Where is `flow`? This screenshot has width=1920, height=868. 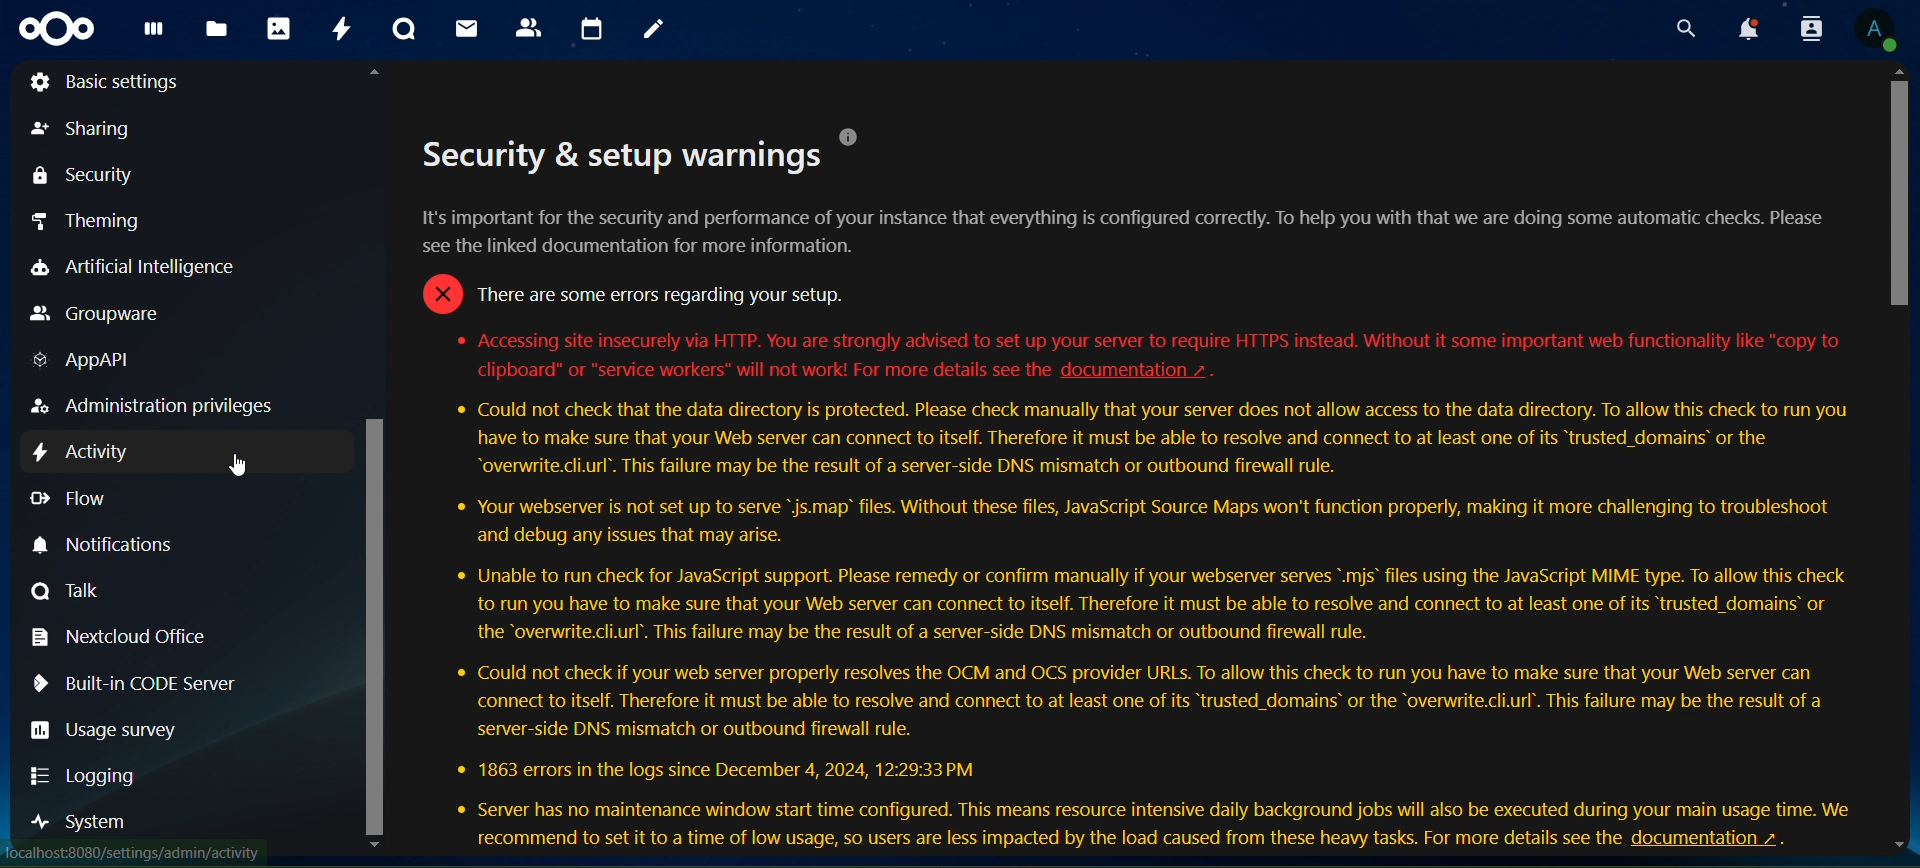 flow is located at coordinates (76, 497).